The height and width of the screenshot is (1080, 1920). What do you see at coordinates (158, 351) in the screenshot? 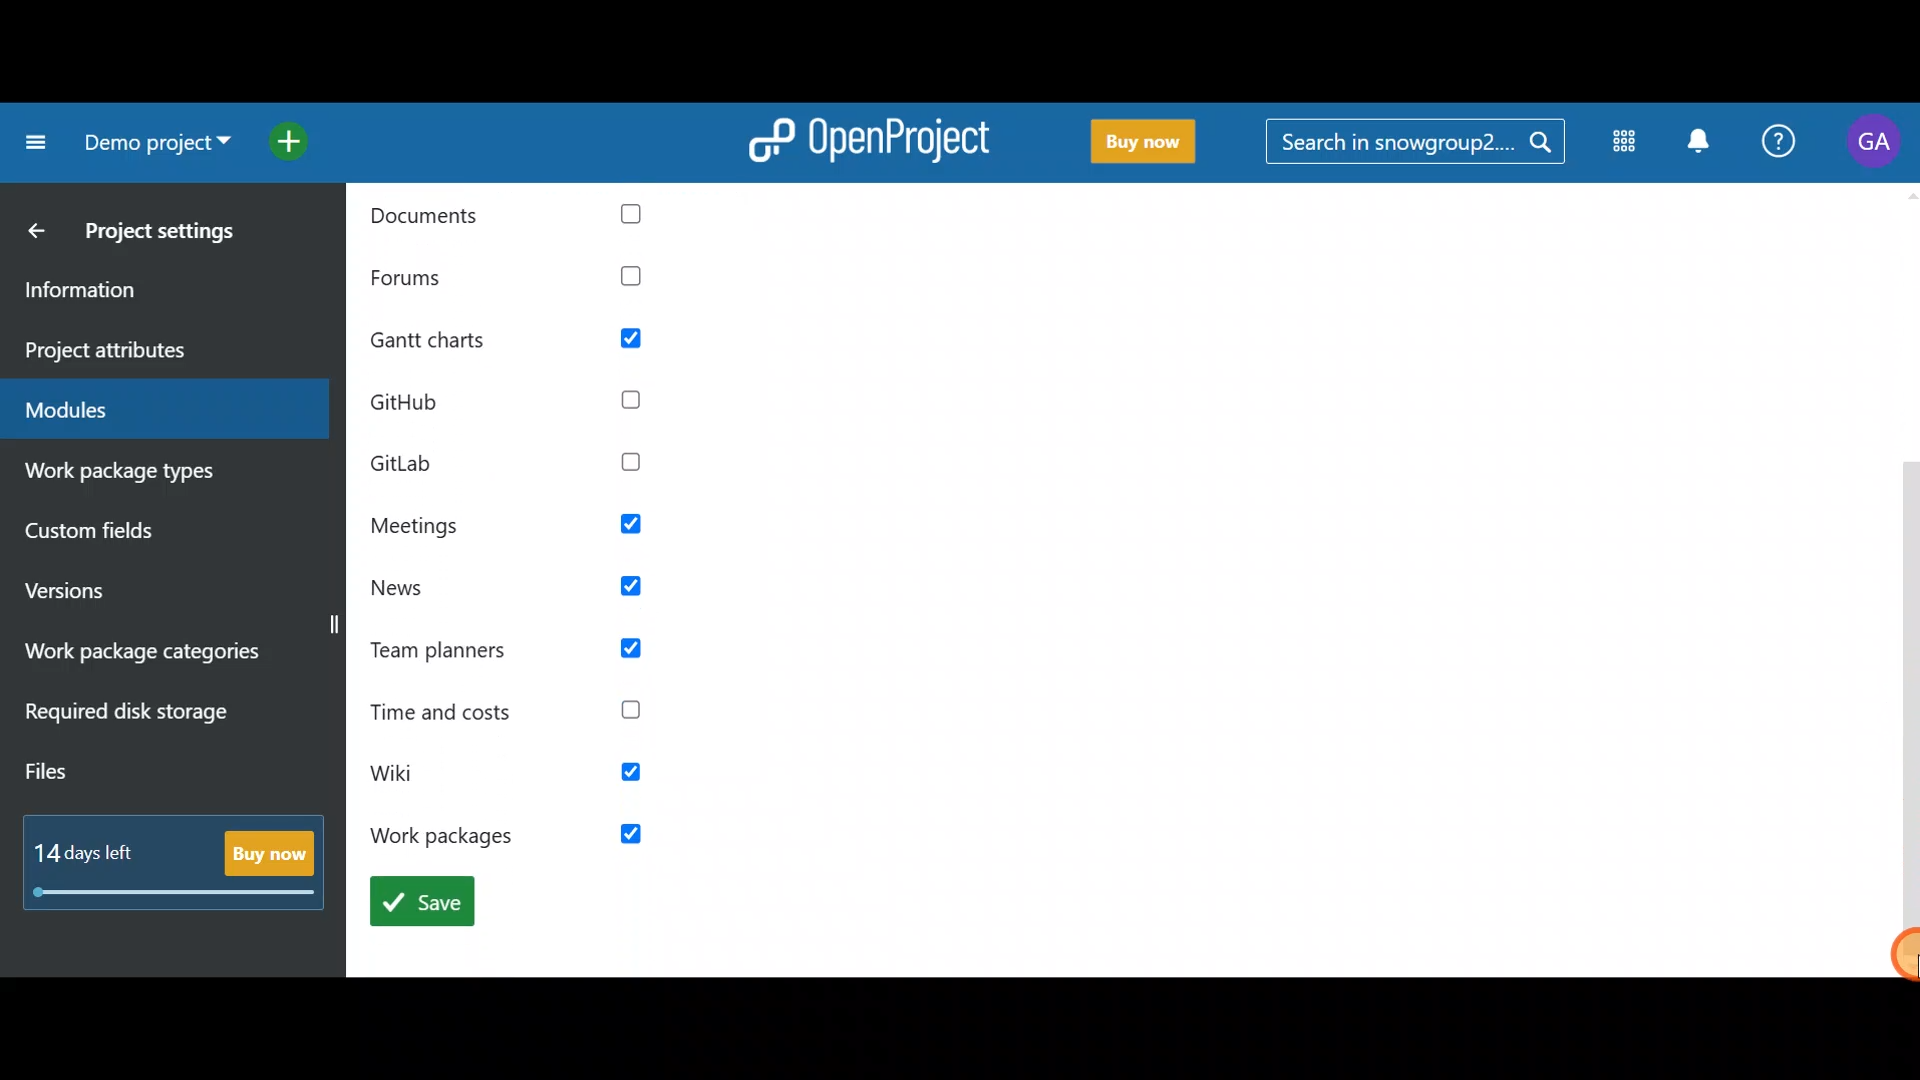
I see `Project attributes` at bounding box center [158, 351].